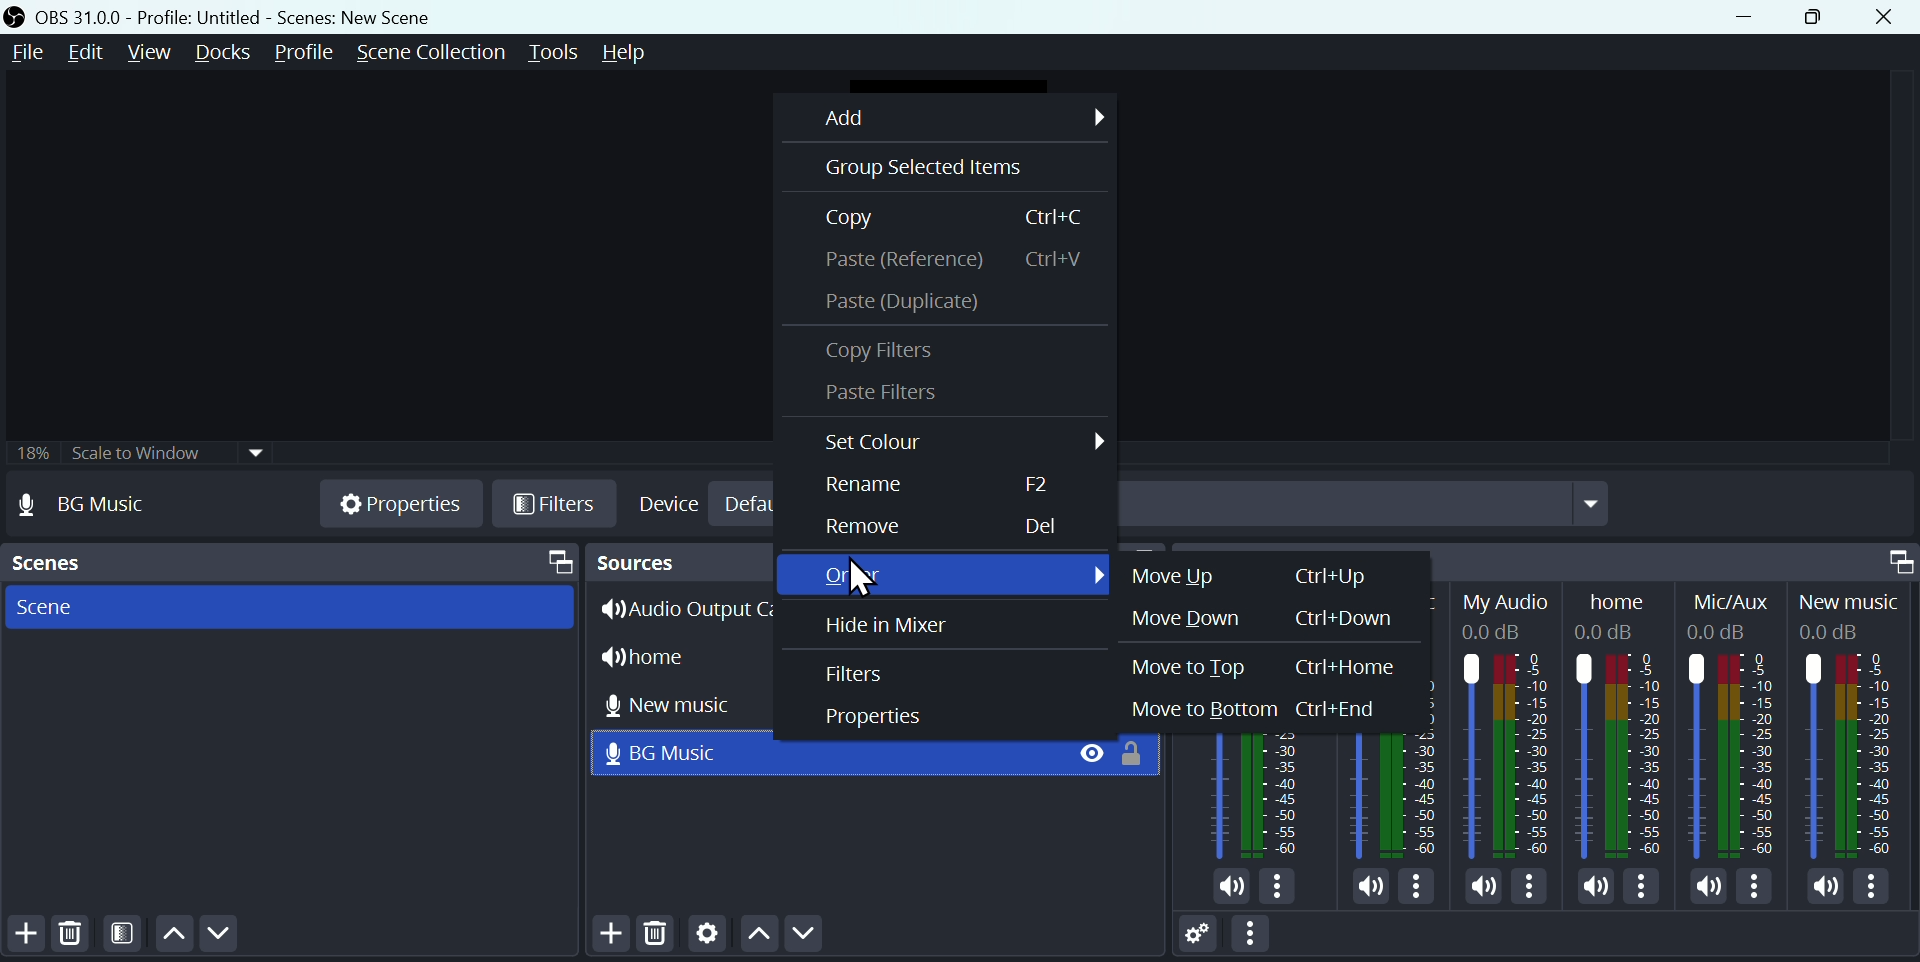  Describe the element at coordinates (1260, 709) in the screenshot. I see `Move to bottom` at that location.